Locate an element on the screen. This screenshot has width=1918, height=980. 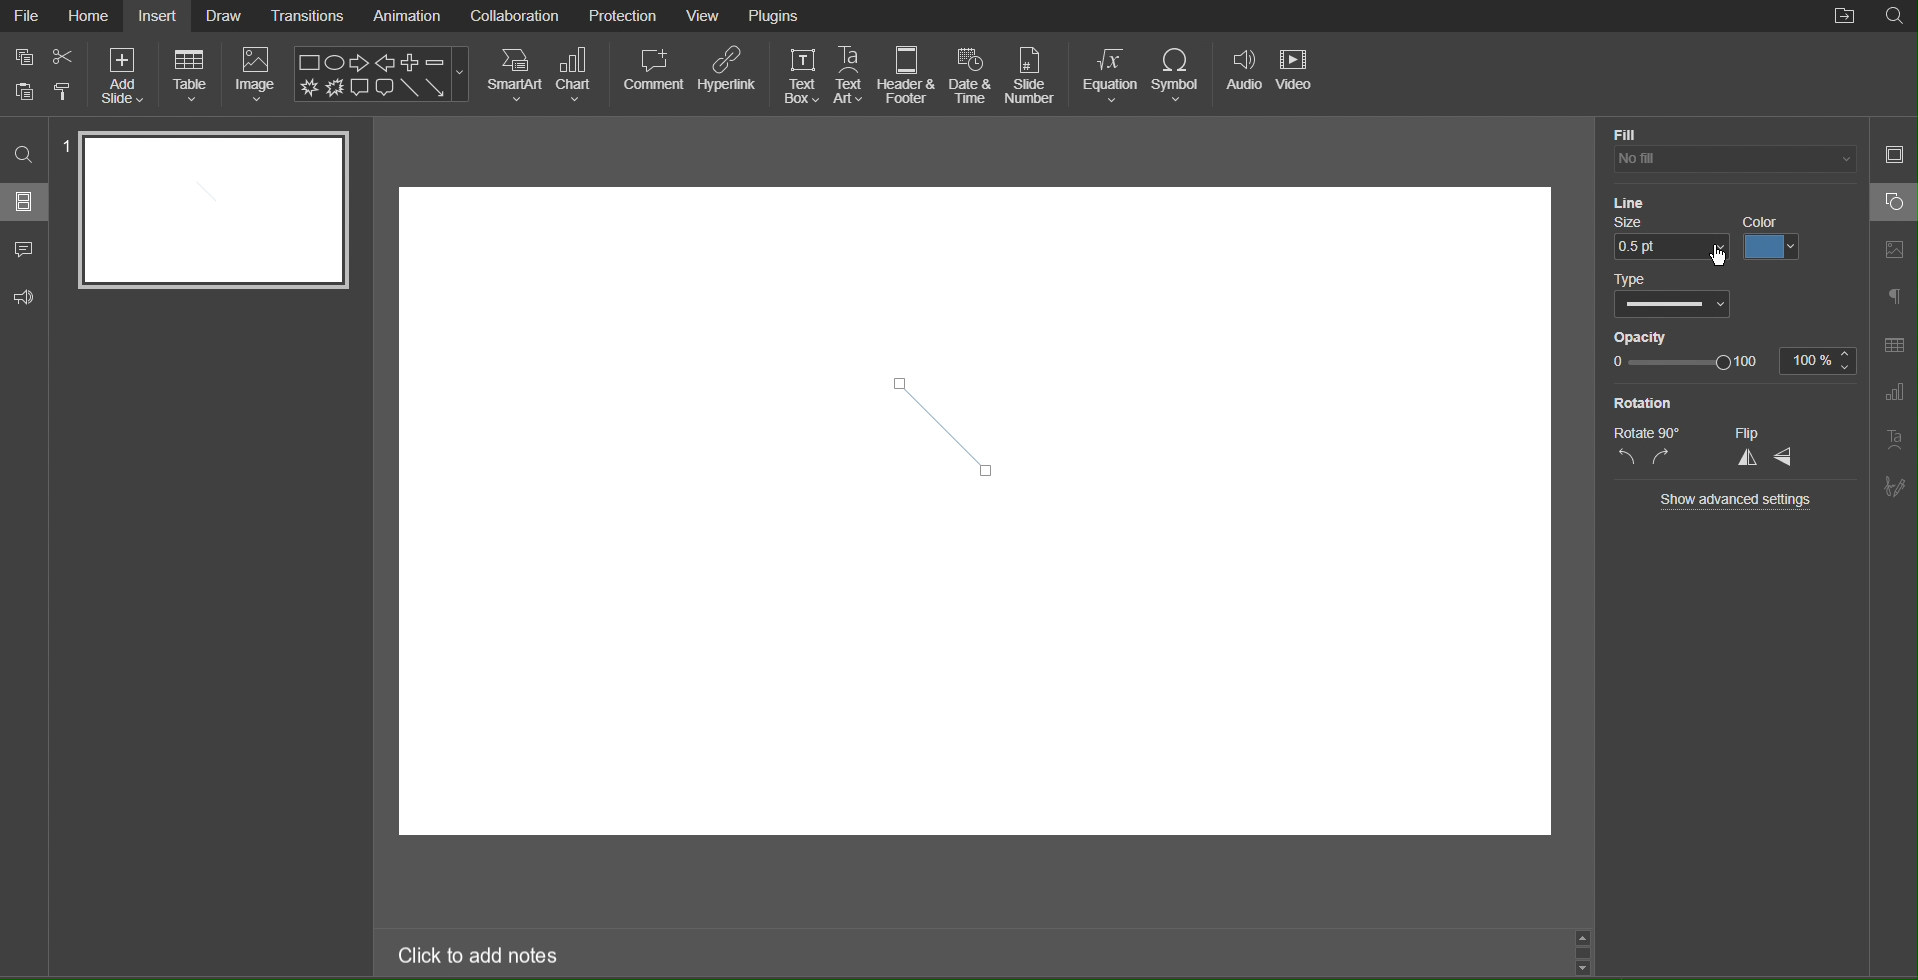
Image Settings is located at coordinates (1894, 251).